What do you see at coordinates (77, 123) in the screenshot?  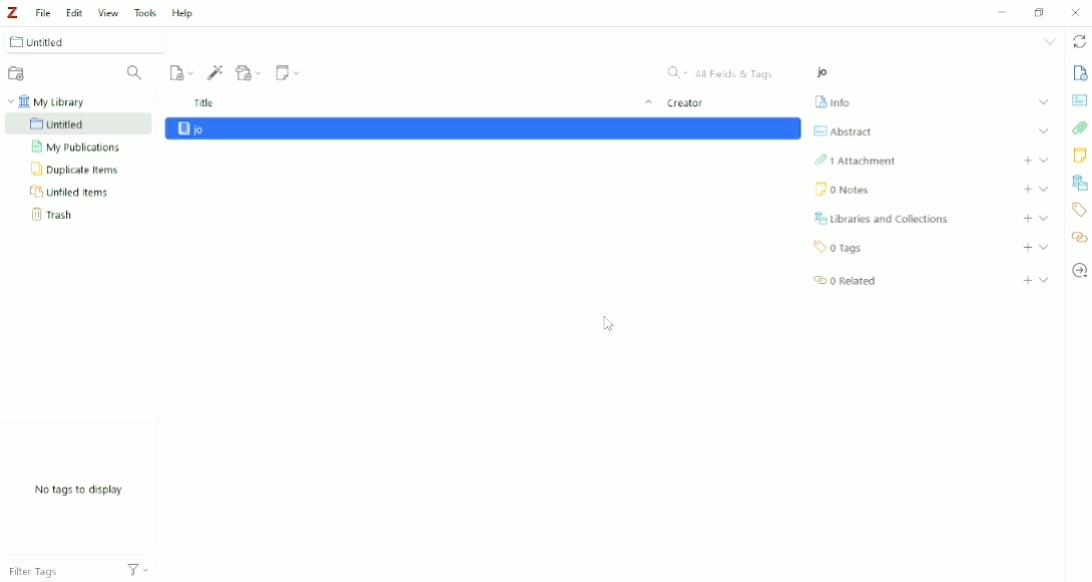 I see `Untitled` at bounding box center [77, 123].